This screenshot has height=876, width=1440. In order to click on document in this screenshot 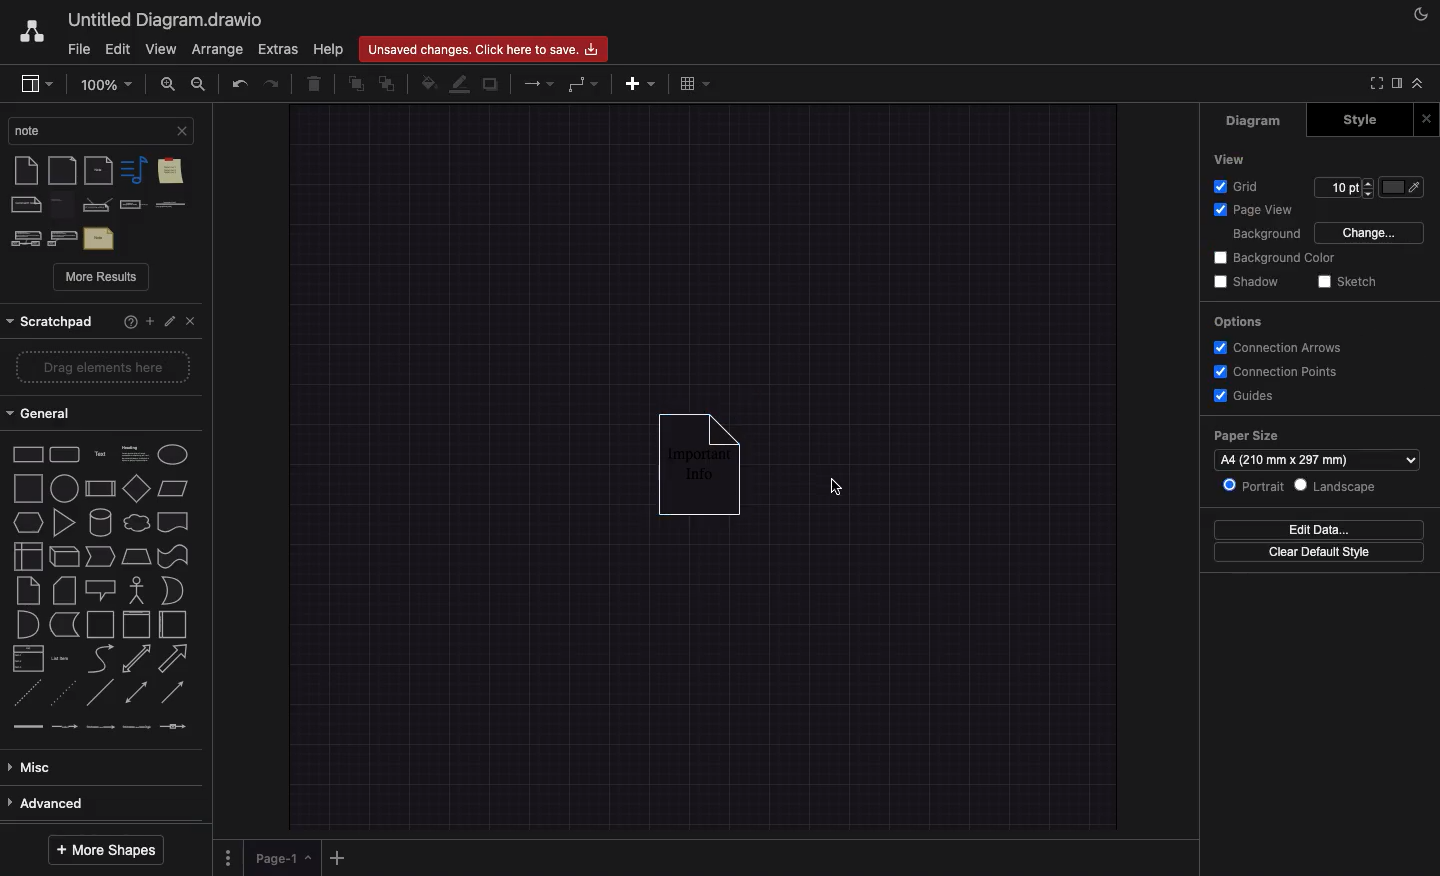, I will do `click(173, 521)`.